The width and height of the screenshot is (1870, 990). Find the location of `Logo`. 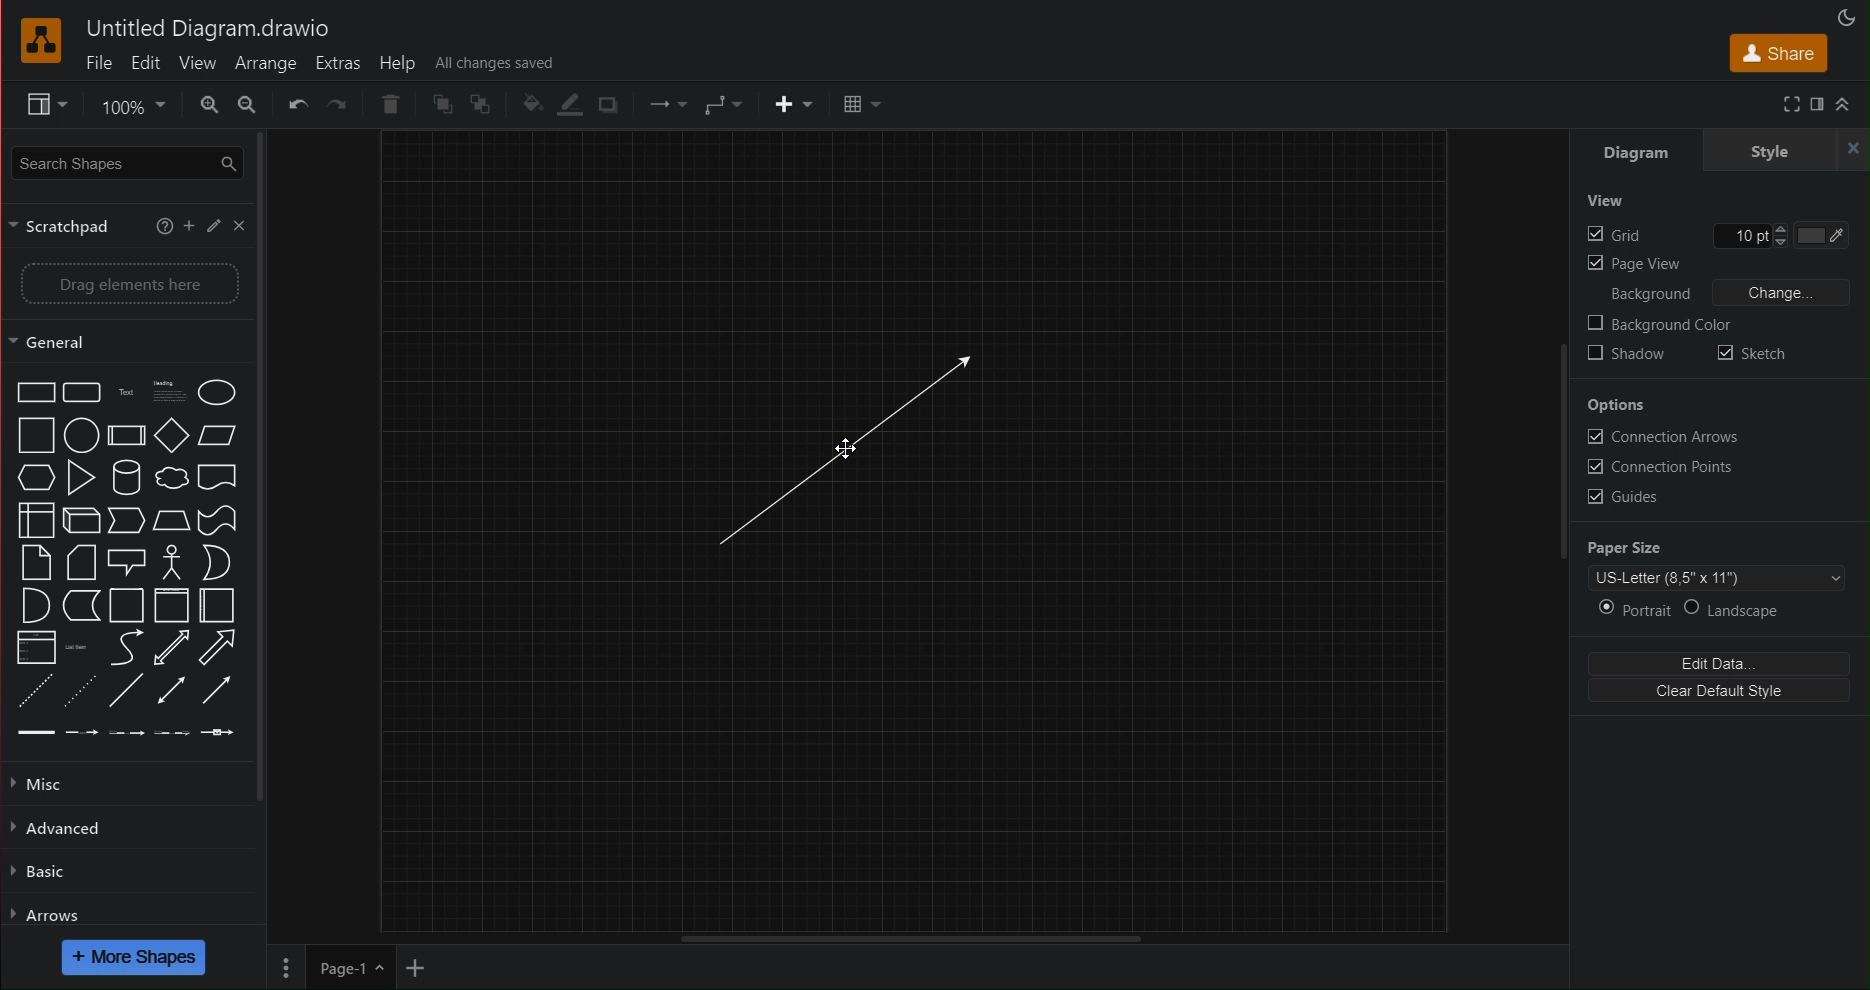

Logo is located at coordinates (43, 42).